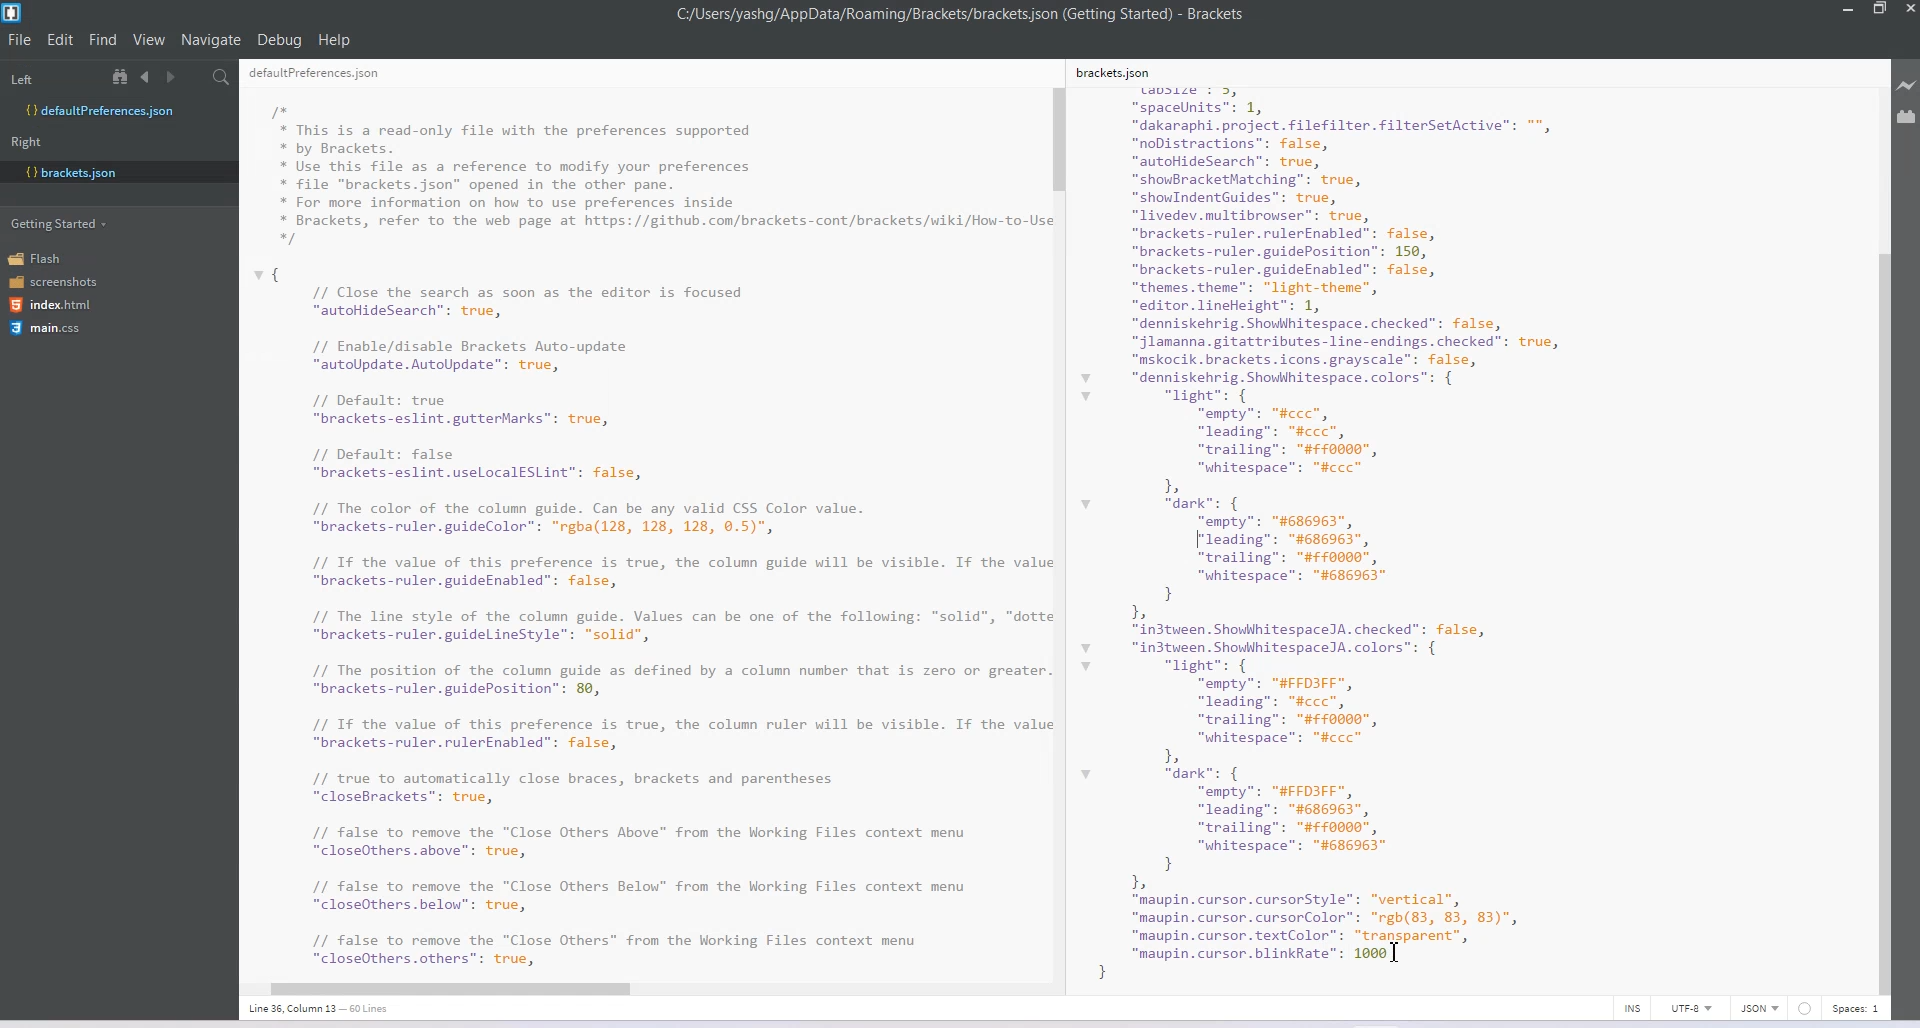  I want to click on Defaultpreferences.json, so click(118, 111).